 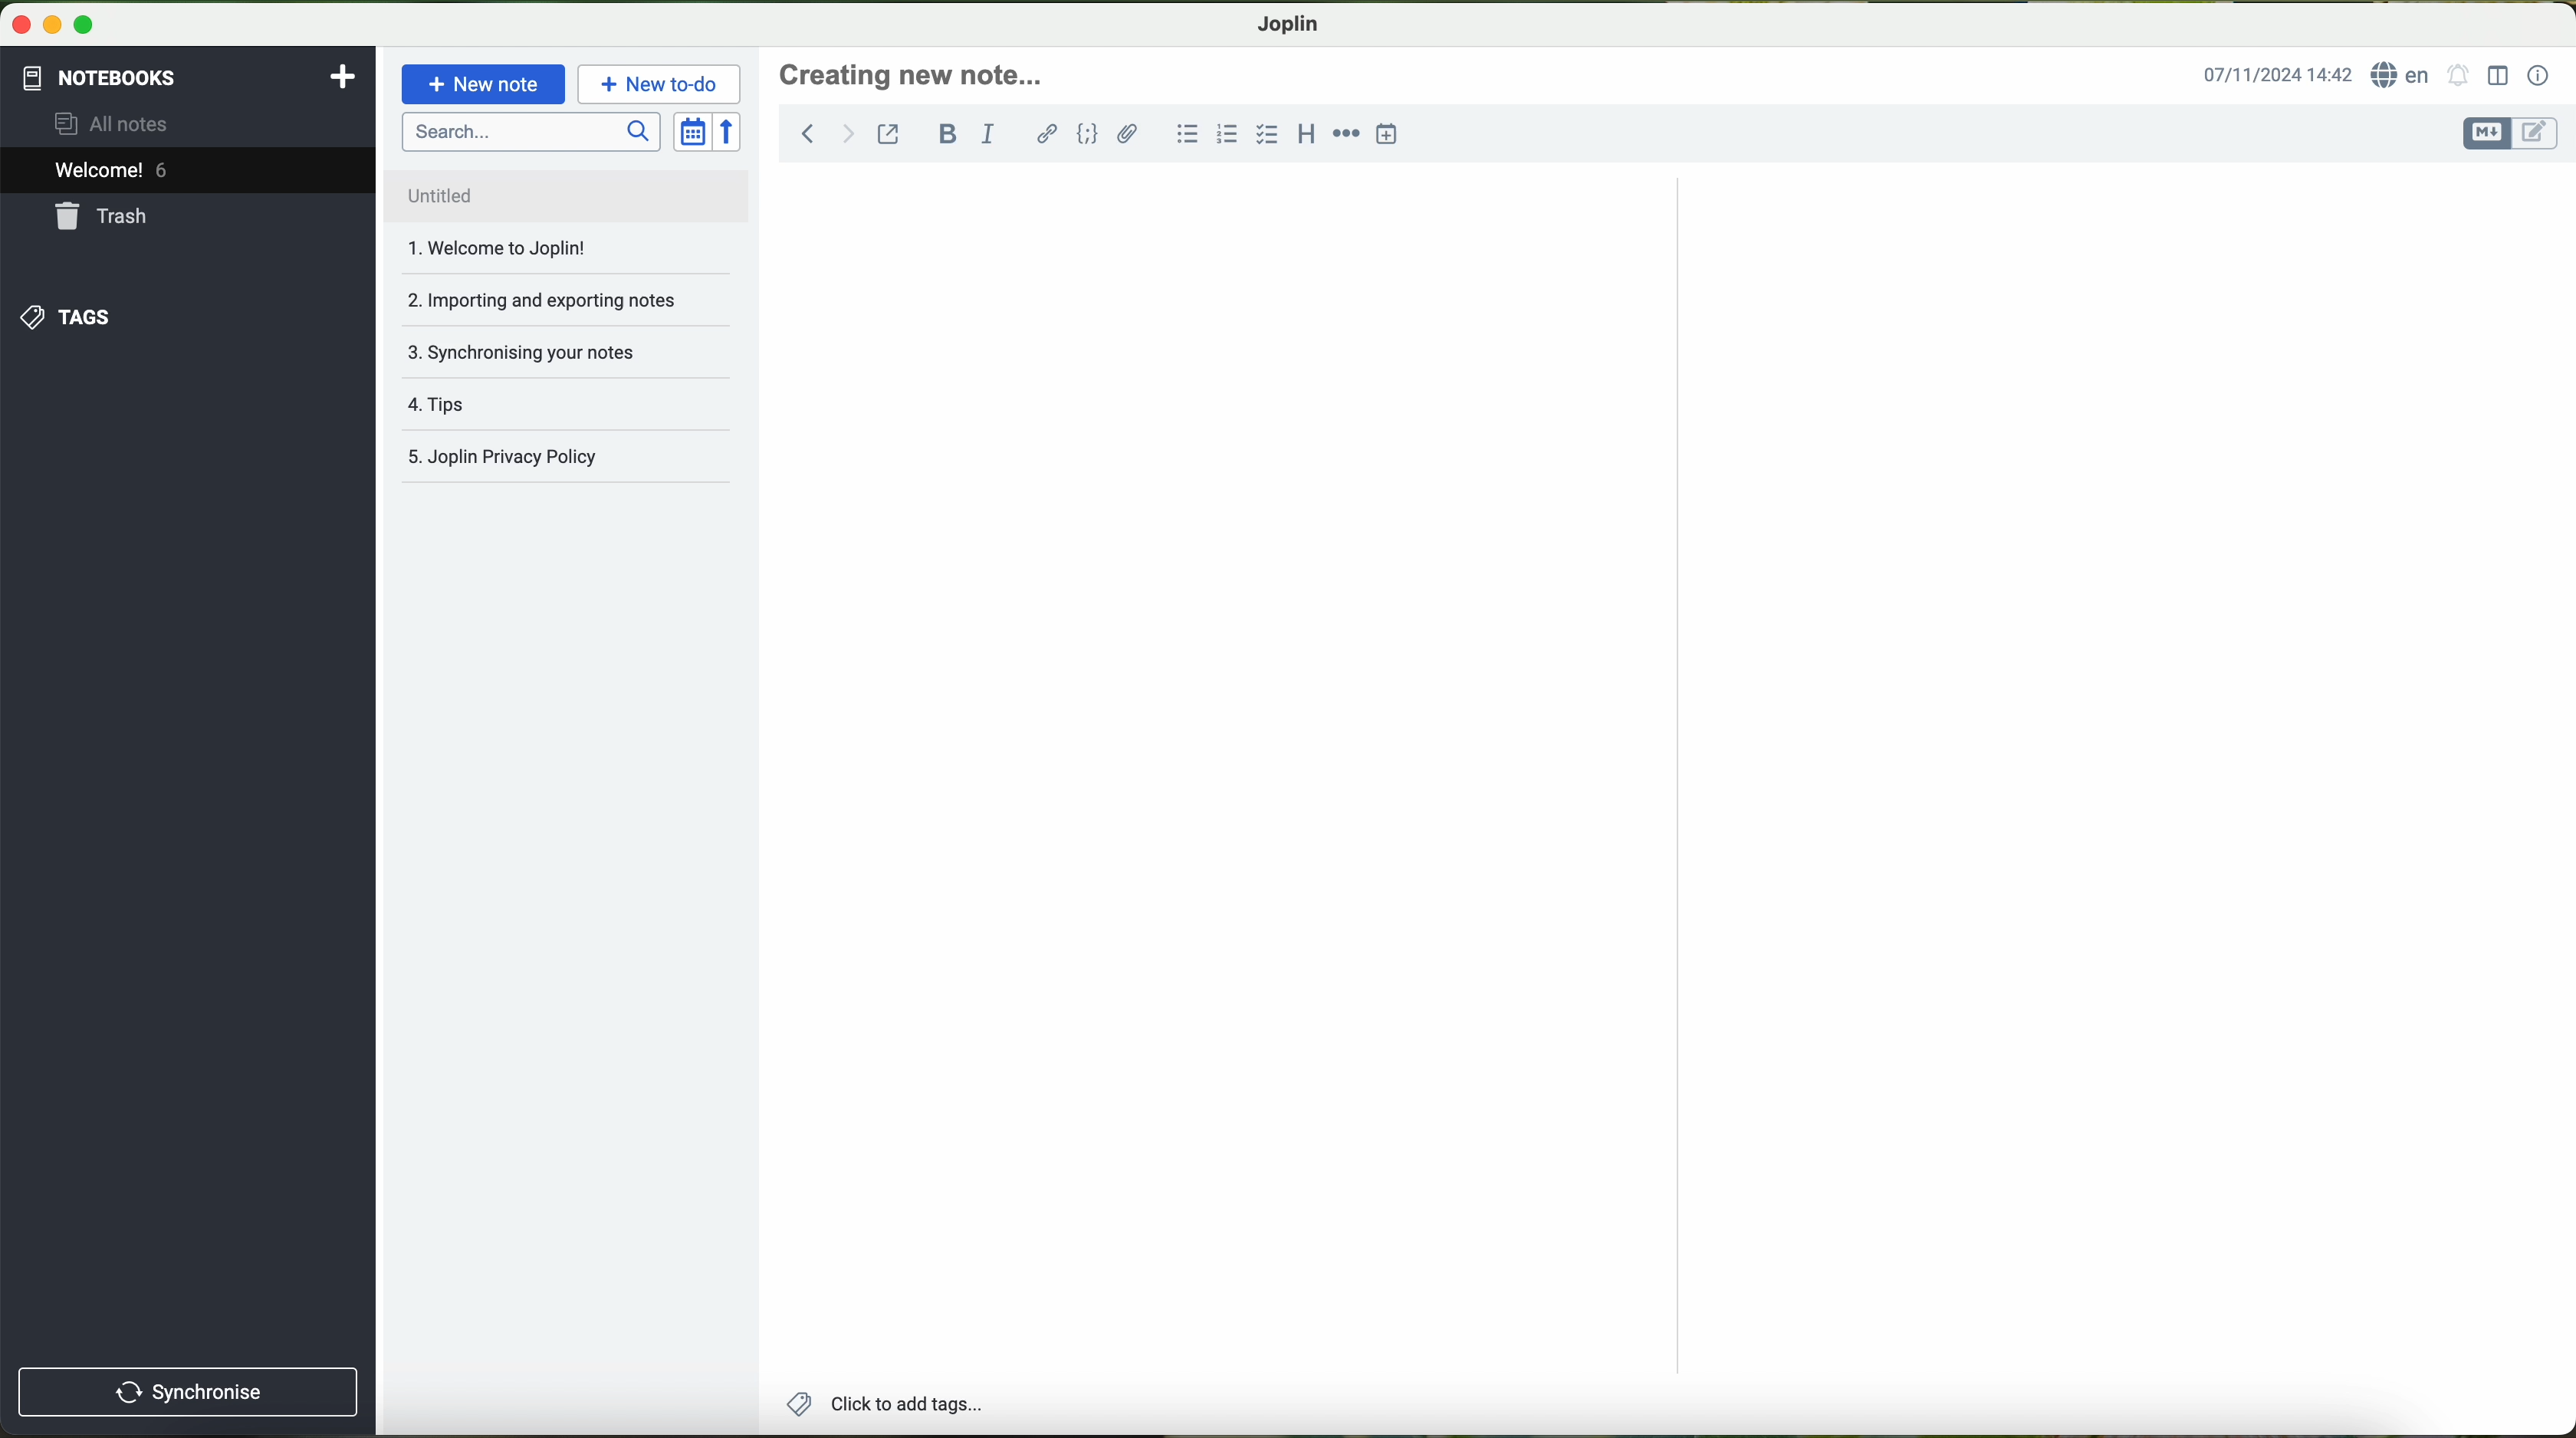 What do you see at coordinates (1228, 136) in the screenshot?
I see `numbered list` at bounding box center [1228, 136].